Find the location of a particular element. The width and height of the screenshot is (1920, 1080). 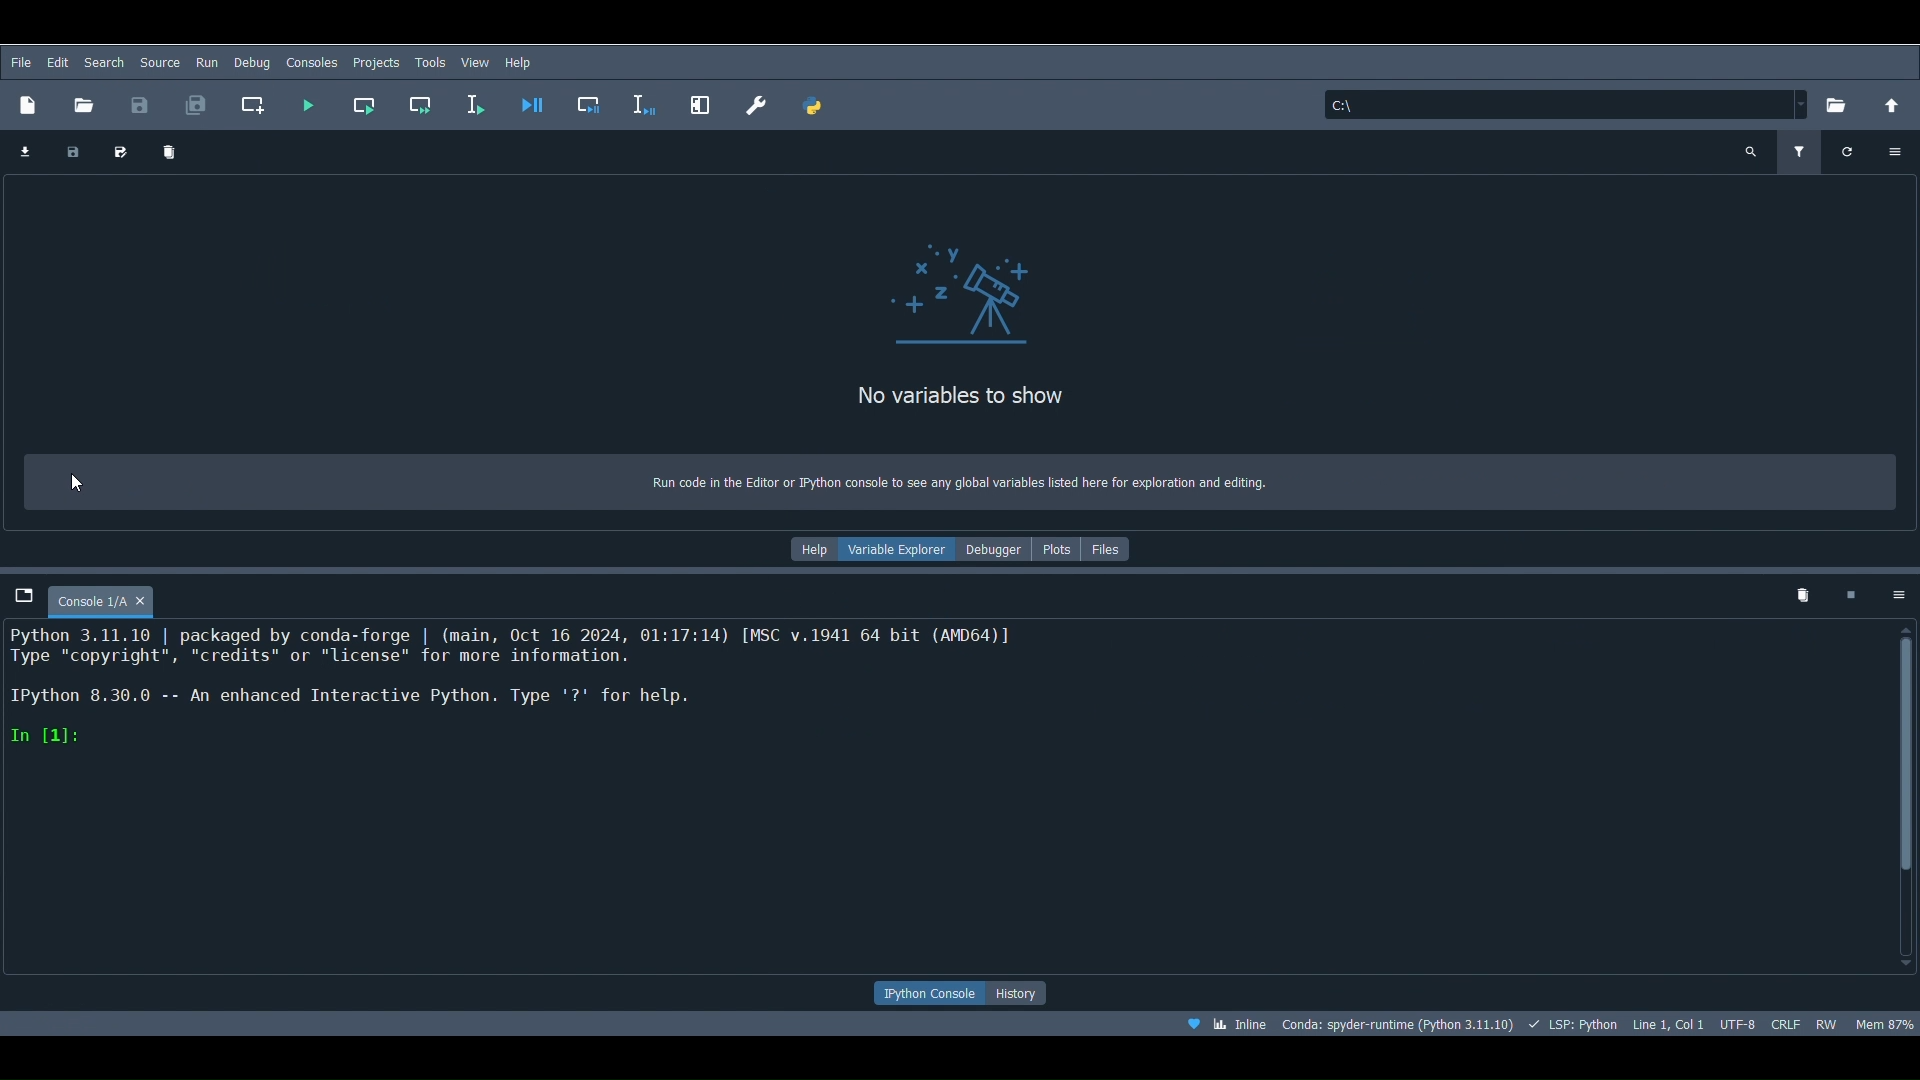

Tools is located at coordinates (430, 62).